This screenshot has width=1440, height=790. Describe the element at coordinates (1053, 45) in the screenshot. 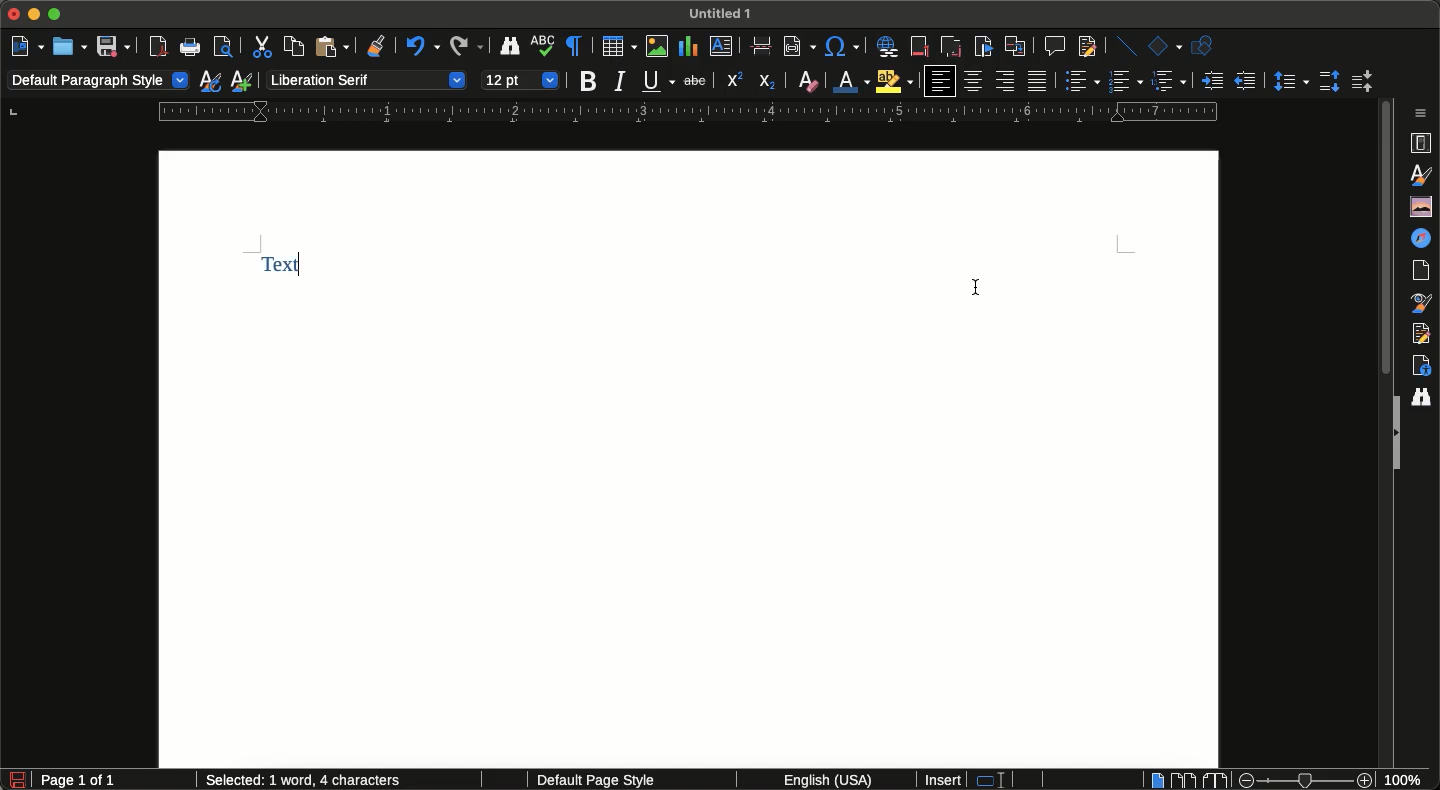

I see `Insert comment` at that location.